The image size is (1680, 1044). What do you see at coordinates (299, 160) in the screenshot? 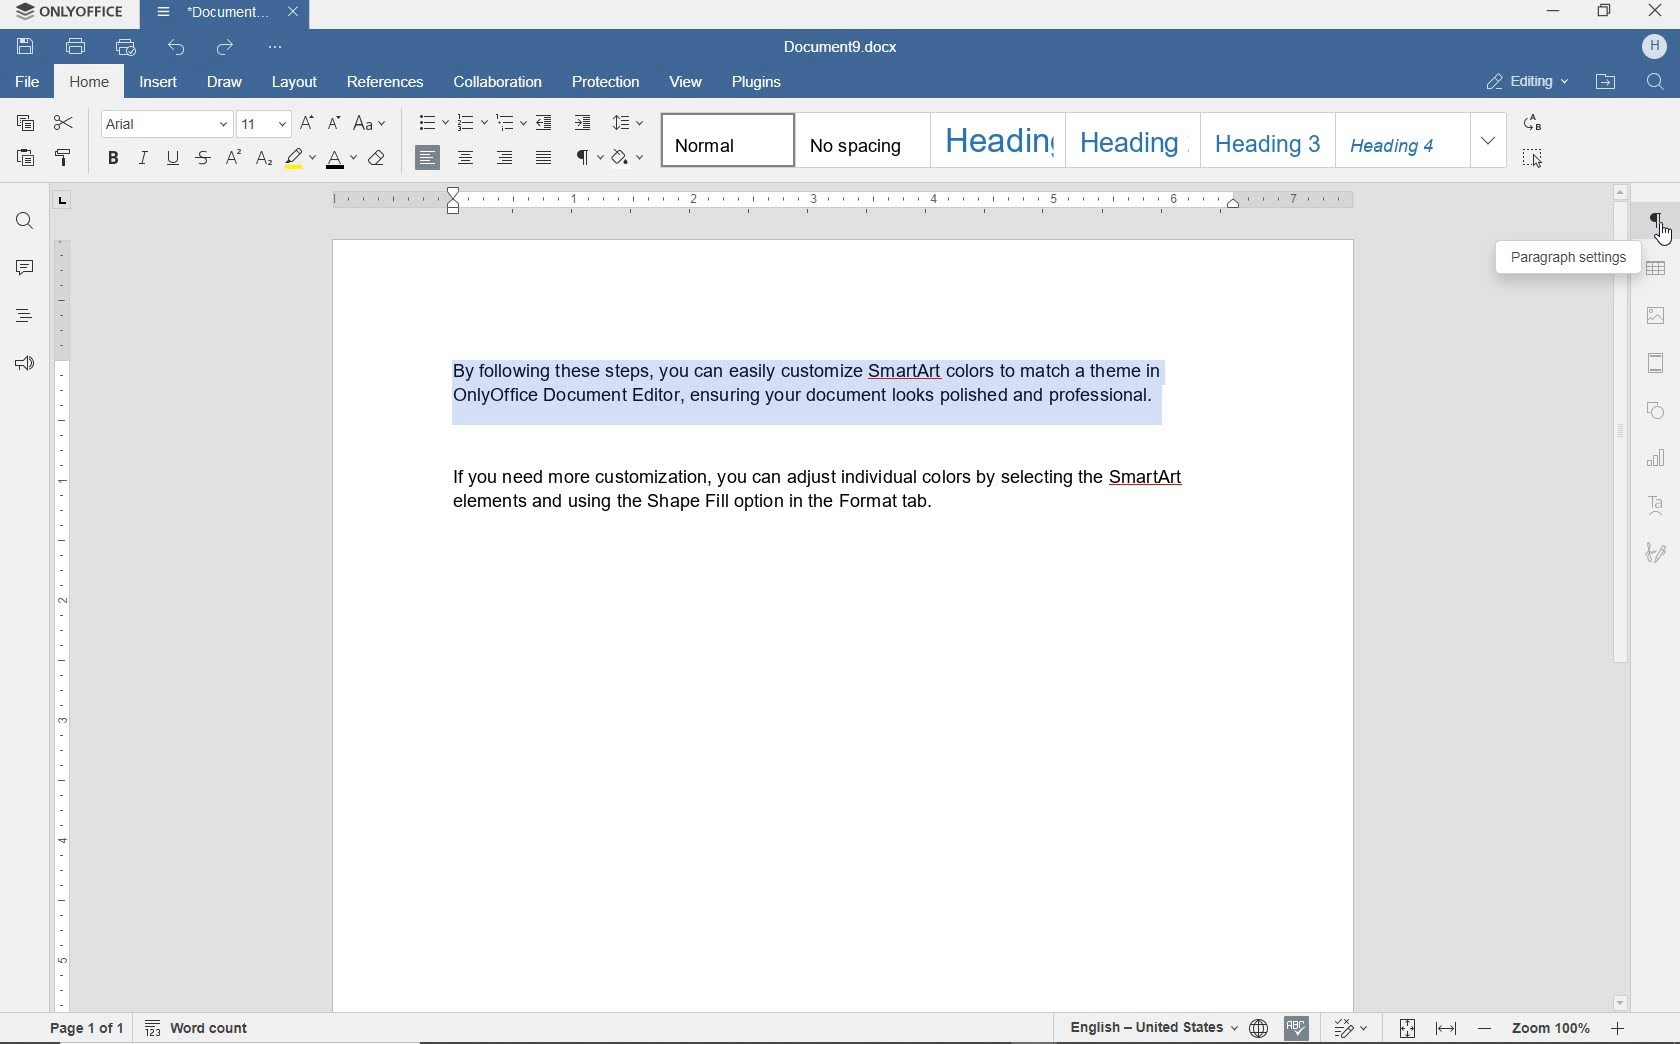
I see `highlight color` at bounding box center [299, 160].